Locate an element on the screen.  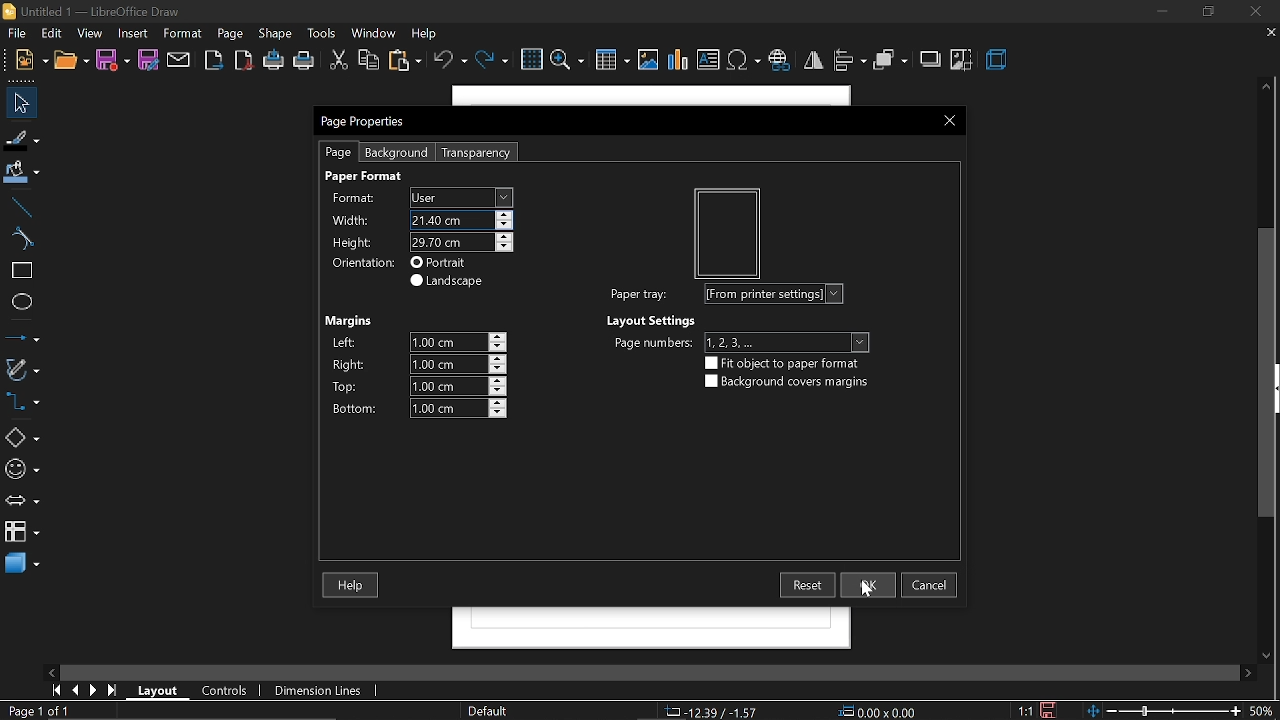
User is located at coordinates (462, 195).